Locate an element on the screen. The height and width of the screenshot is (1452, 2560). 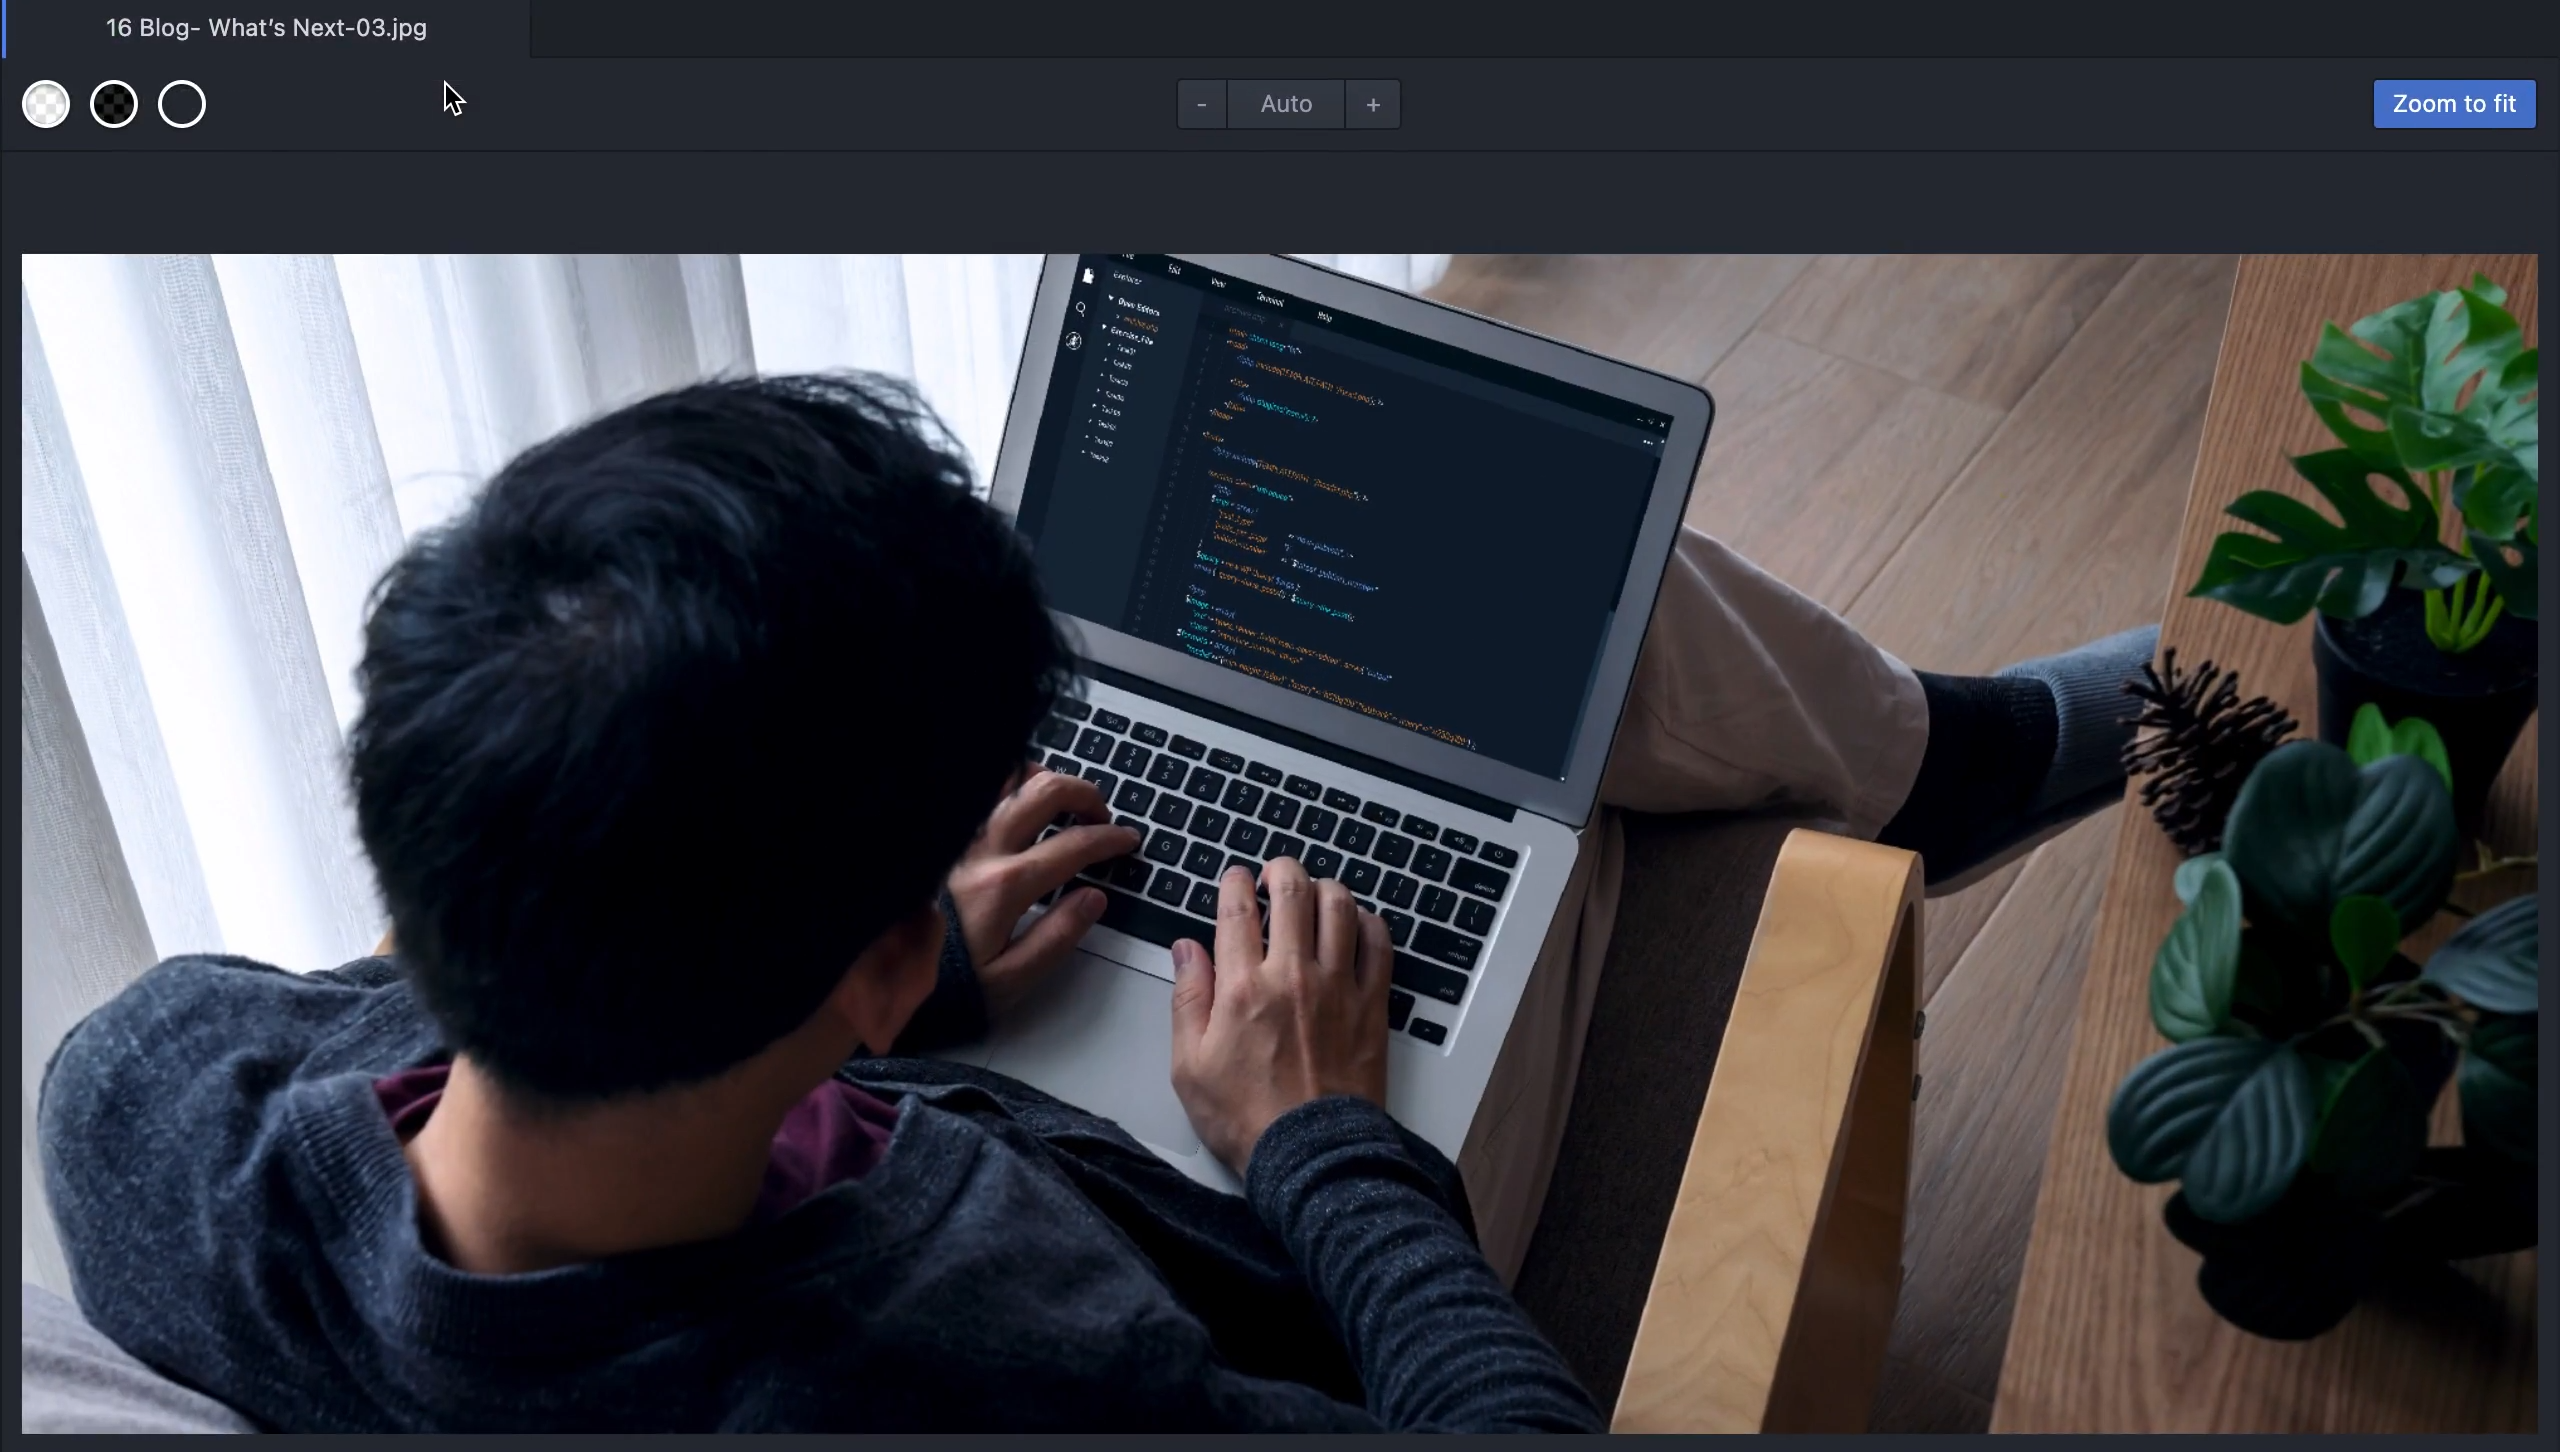
use white transparent background is located at coordinates (46, 116).